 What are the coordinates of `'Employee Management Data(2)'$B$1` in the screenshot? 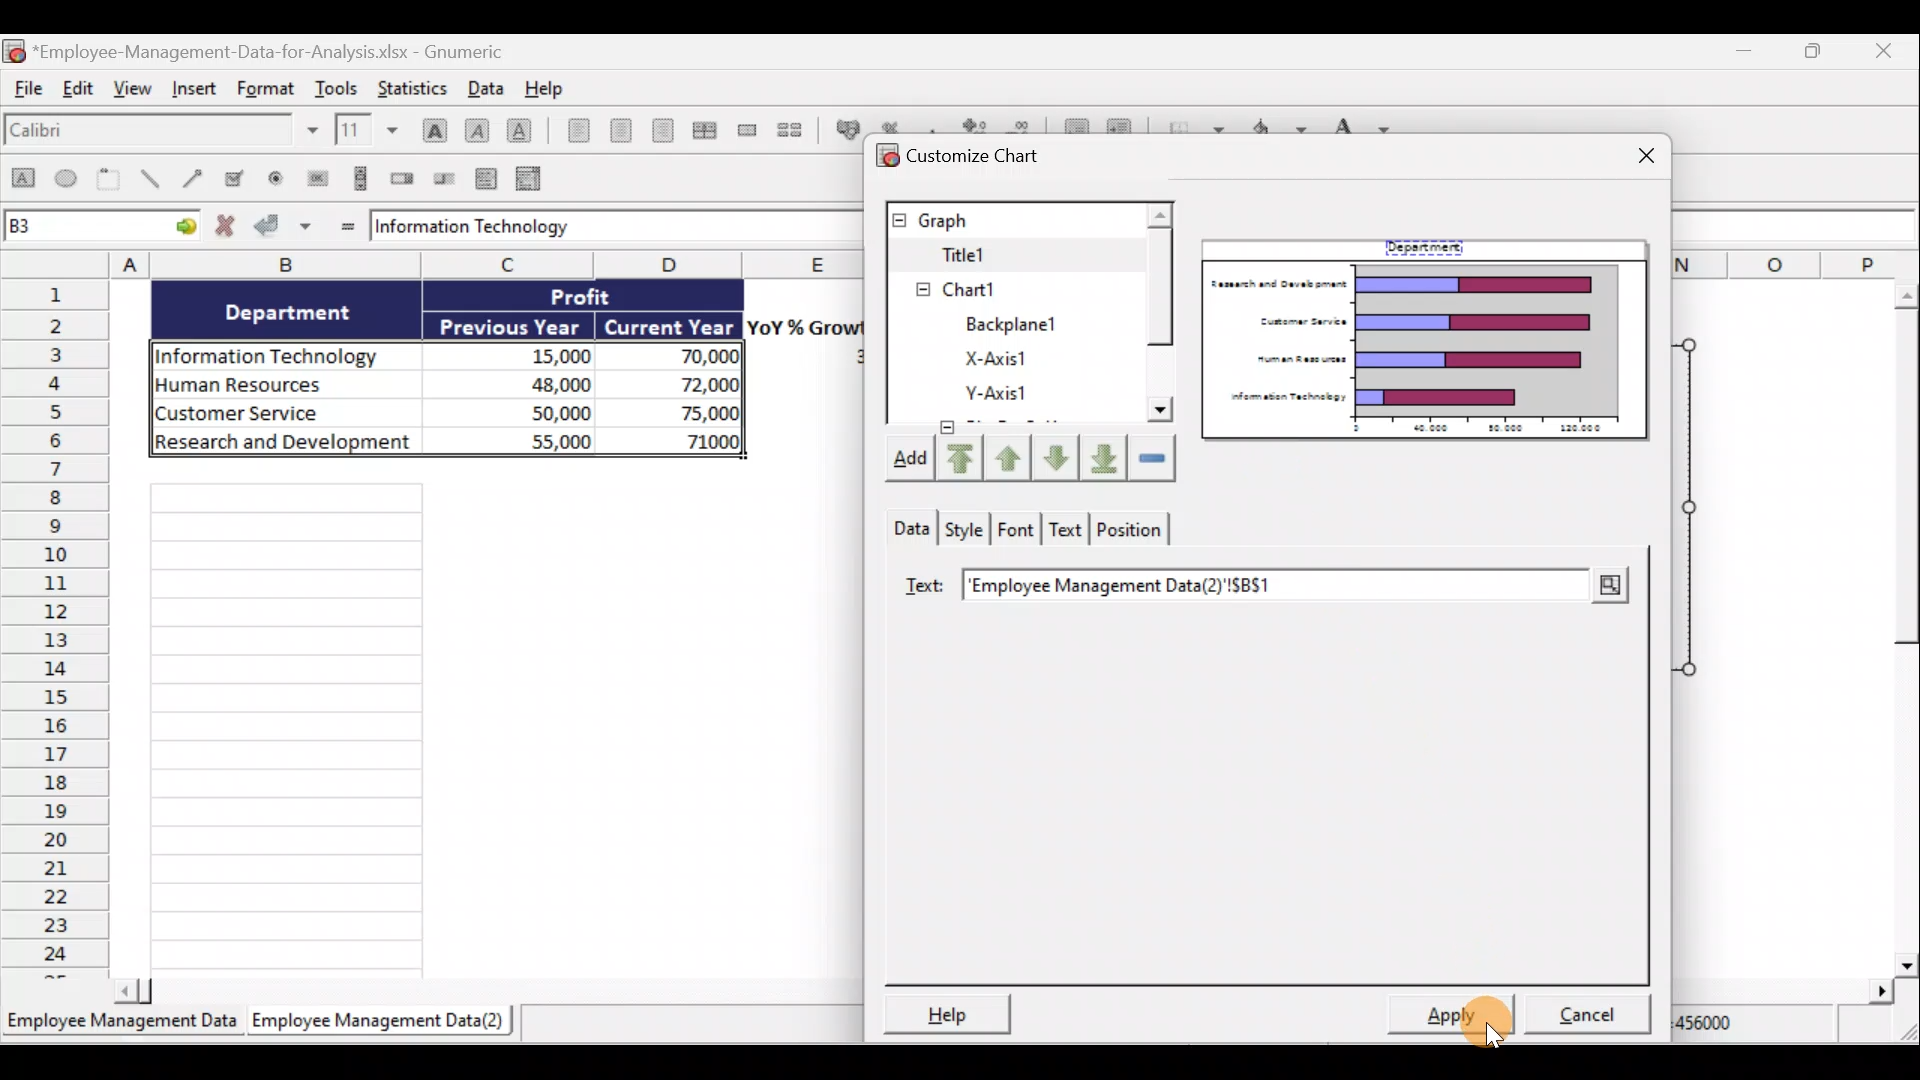 It's located at (1204, 588).